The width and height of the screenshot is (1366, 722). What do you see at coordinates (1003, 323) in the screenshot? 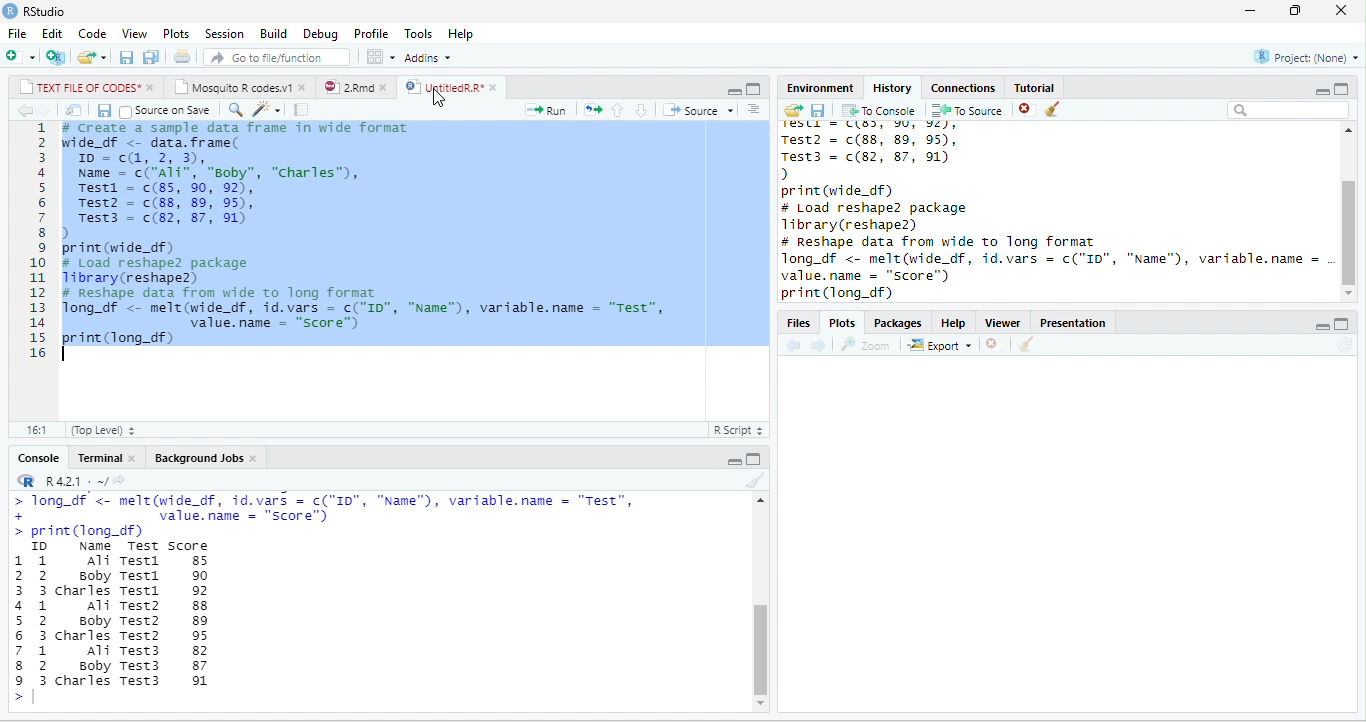
I see `Viewer` at bounding box center [1003, 323].